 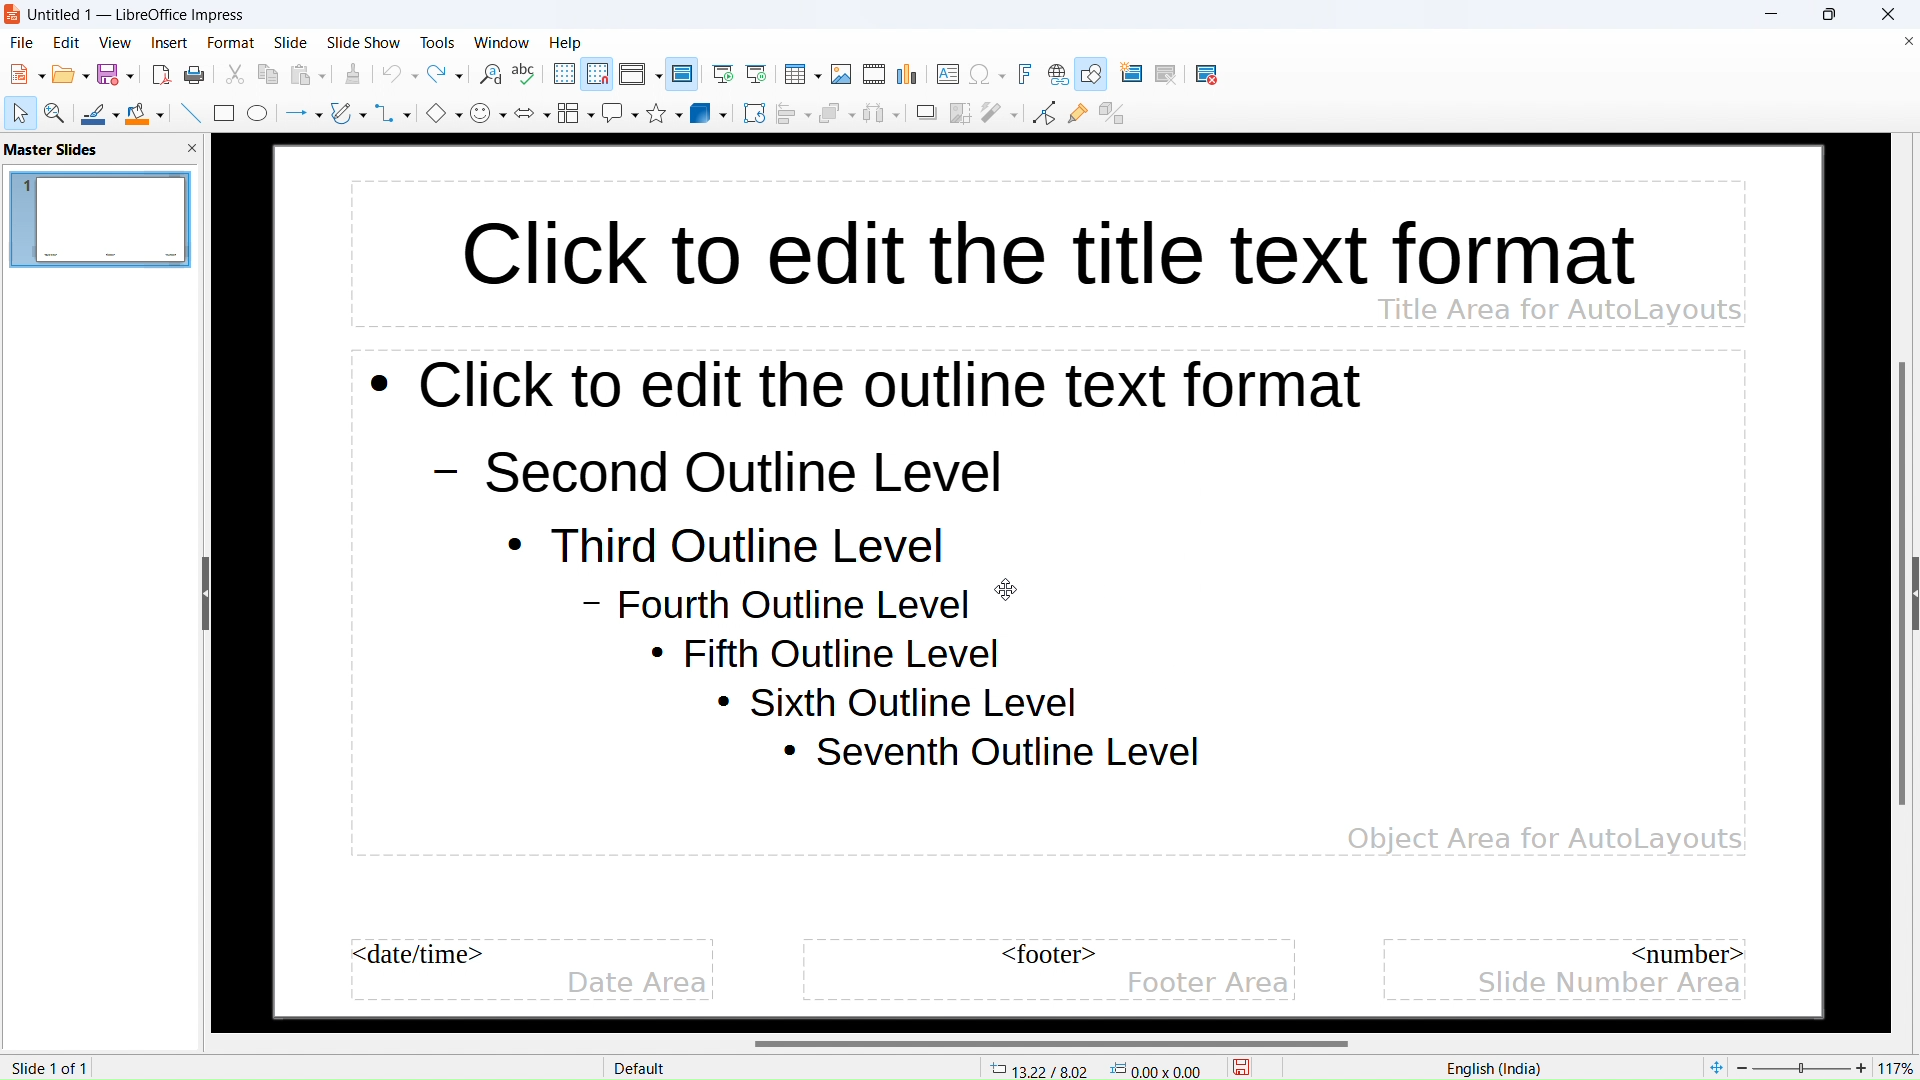 I want to click on insert audio or video, so click(x=875, y=75).